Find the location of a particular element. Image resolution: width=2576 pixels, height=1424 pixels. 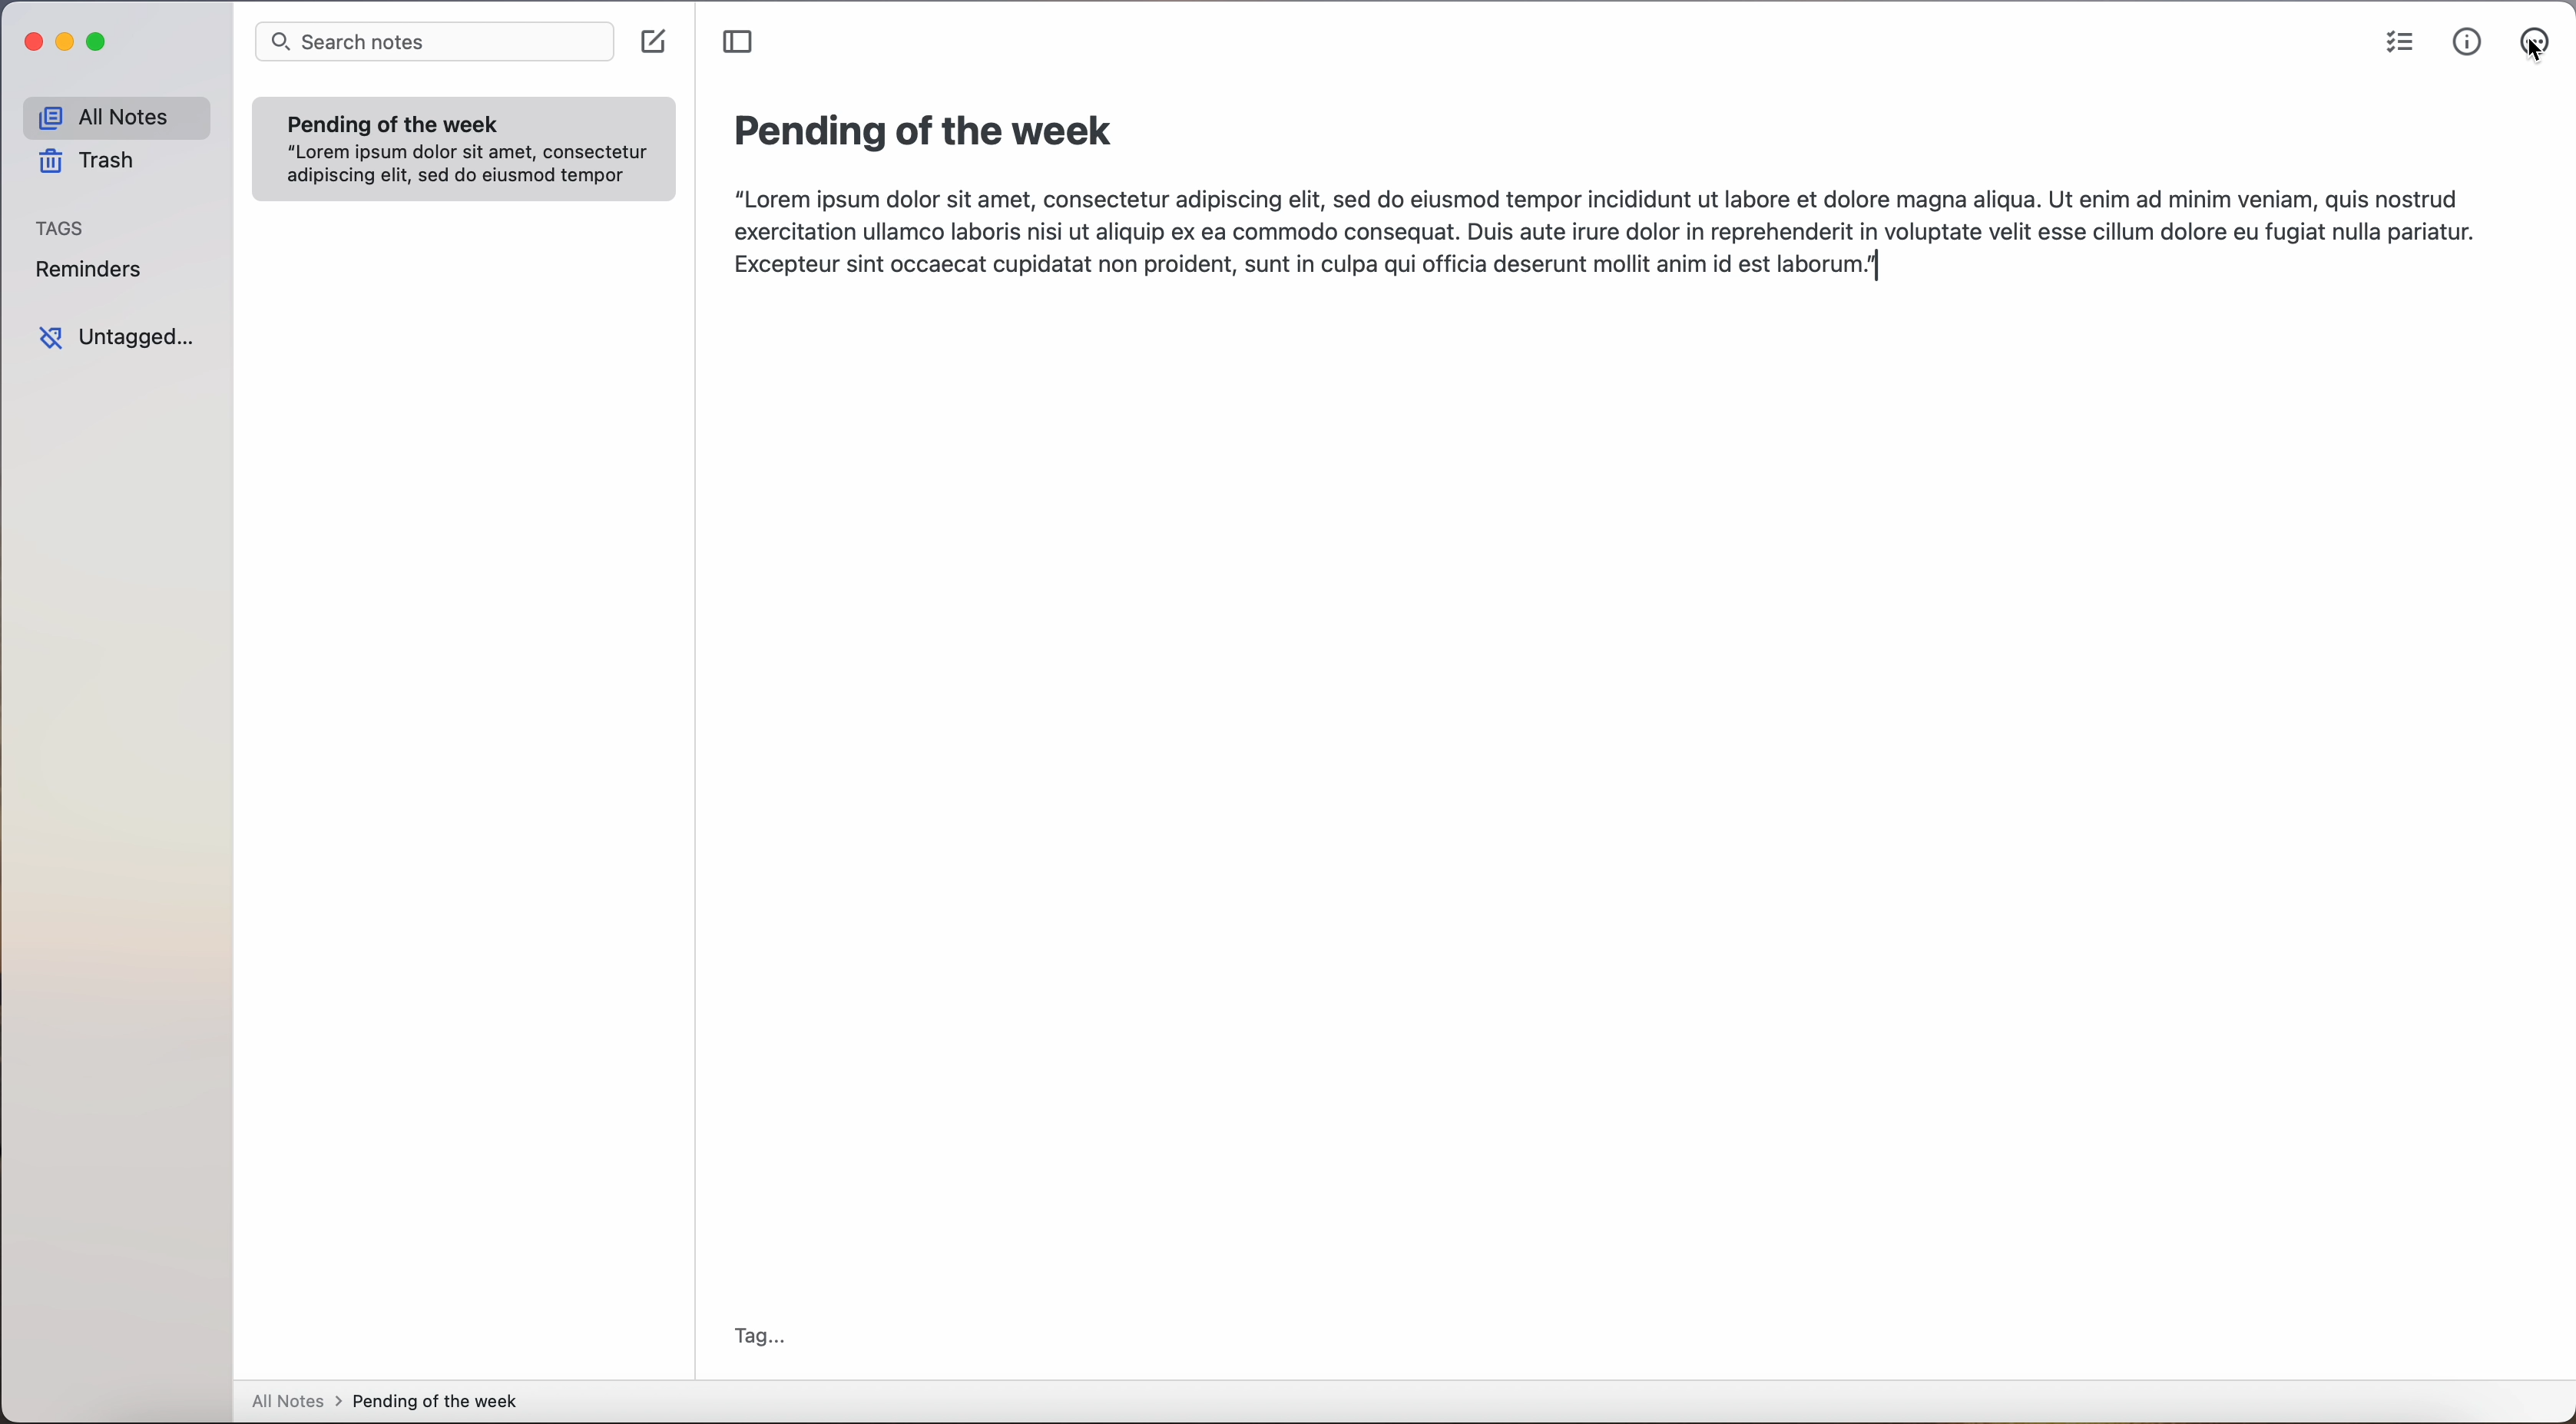

check list is located at coordinates (2394, 43).